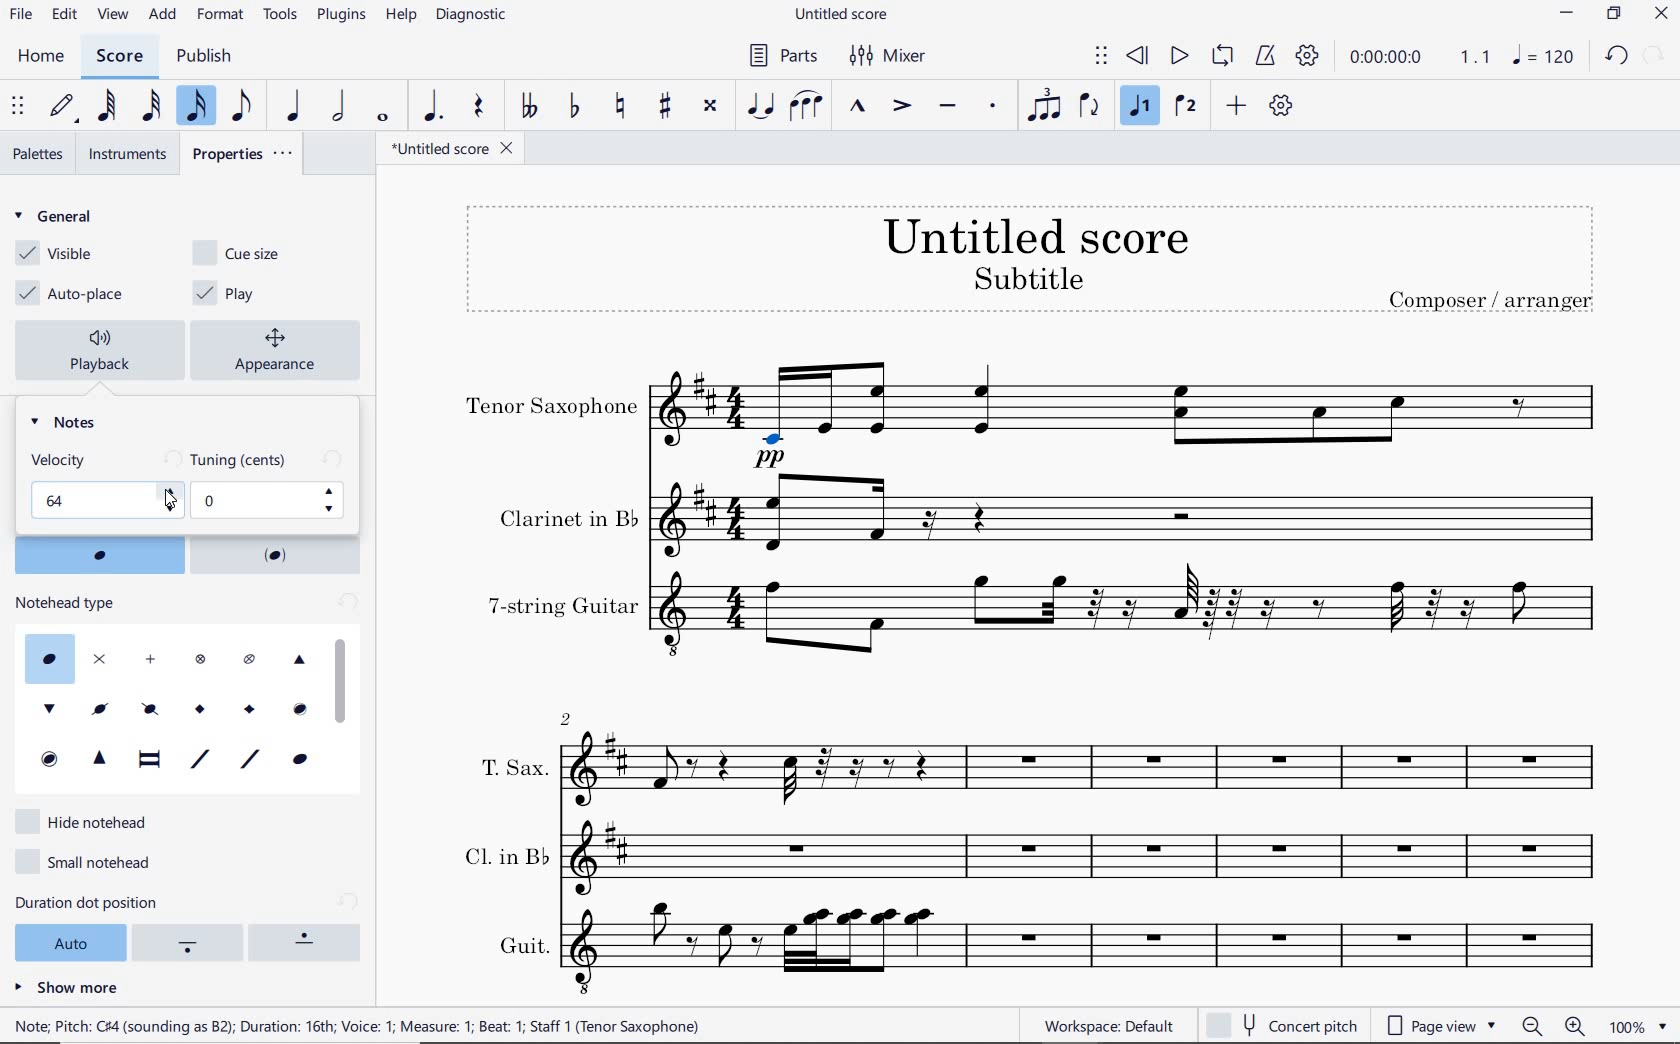 This screenshot has height=1044, width=1680. I want to click on FILE NAME, so click(841, 16).